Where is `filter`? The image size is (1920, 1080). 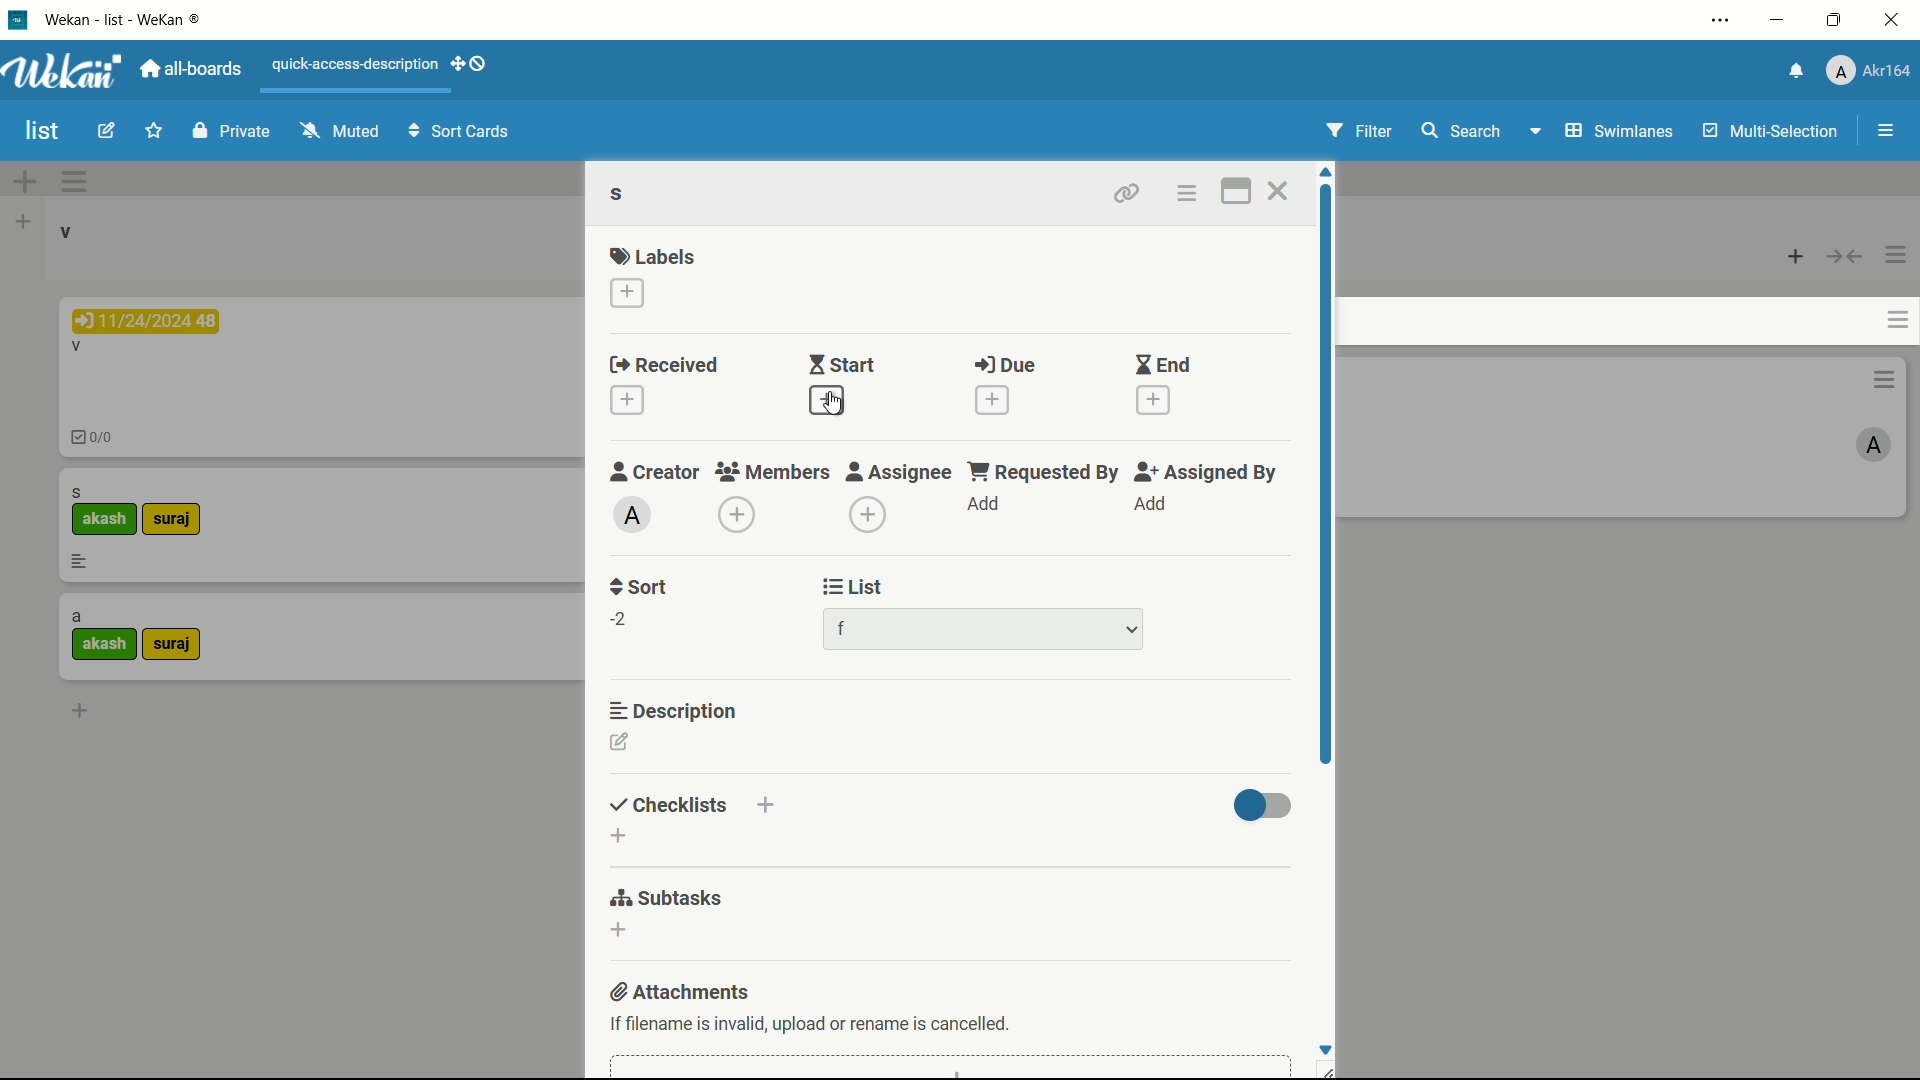
filter is located at coordinates (1363, 131).